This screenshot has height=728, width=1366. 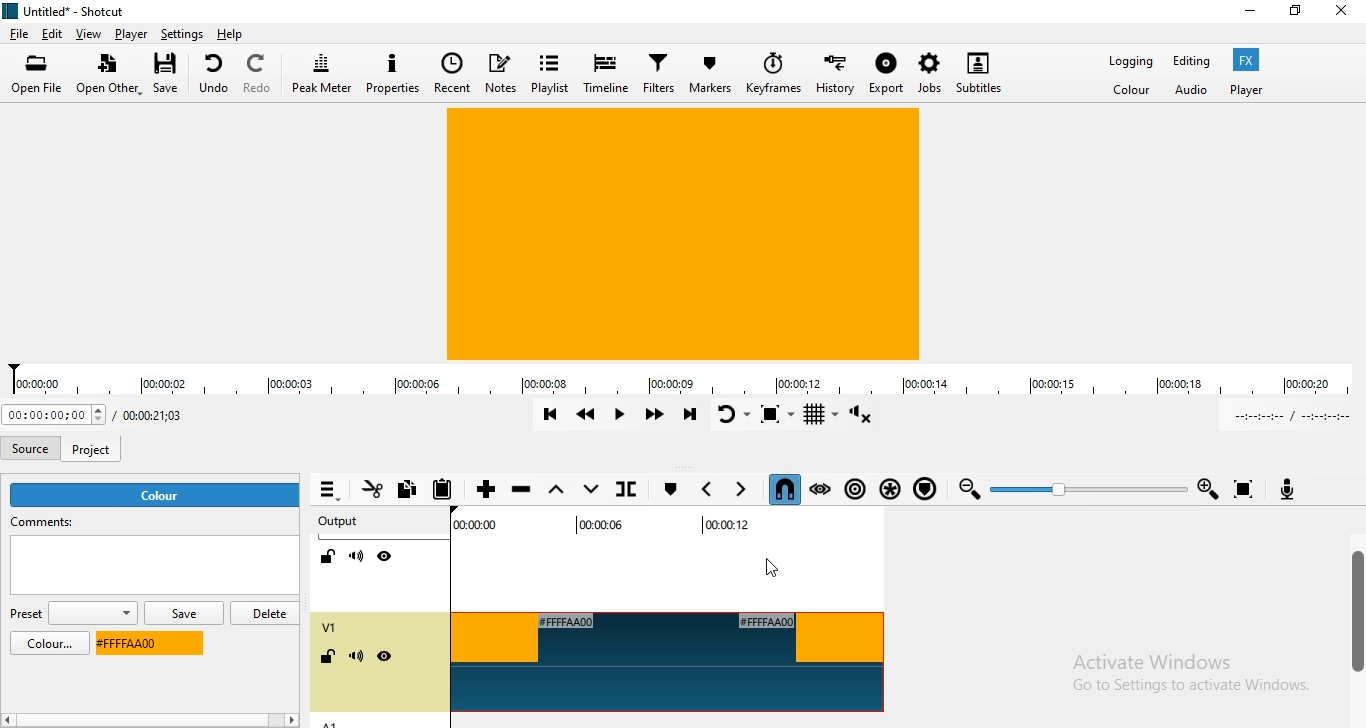 I want to click on delete, so click(x=267, y=612).